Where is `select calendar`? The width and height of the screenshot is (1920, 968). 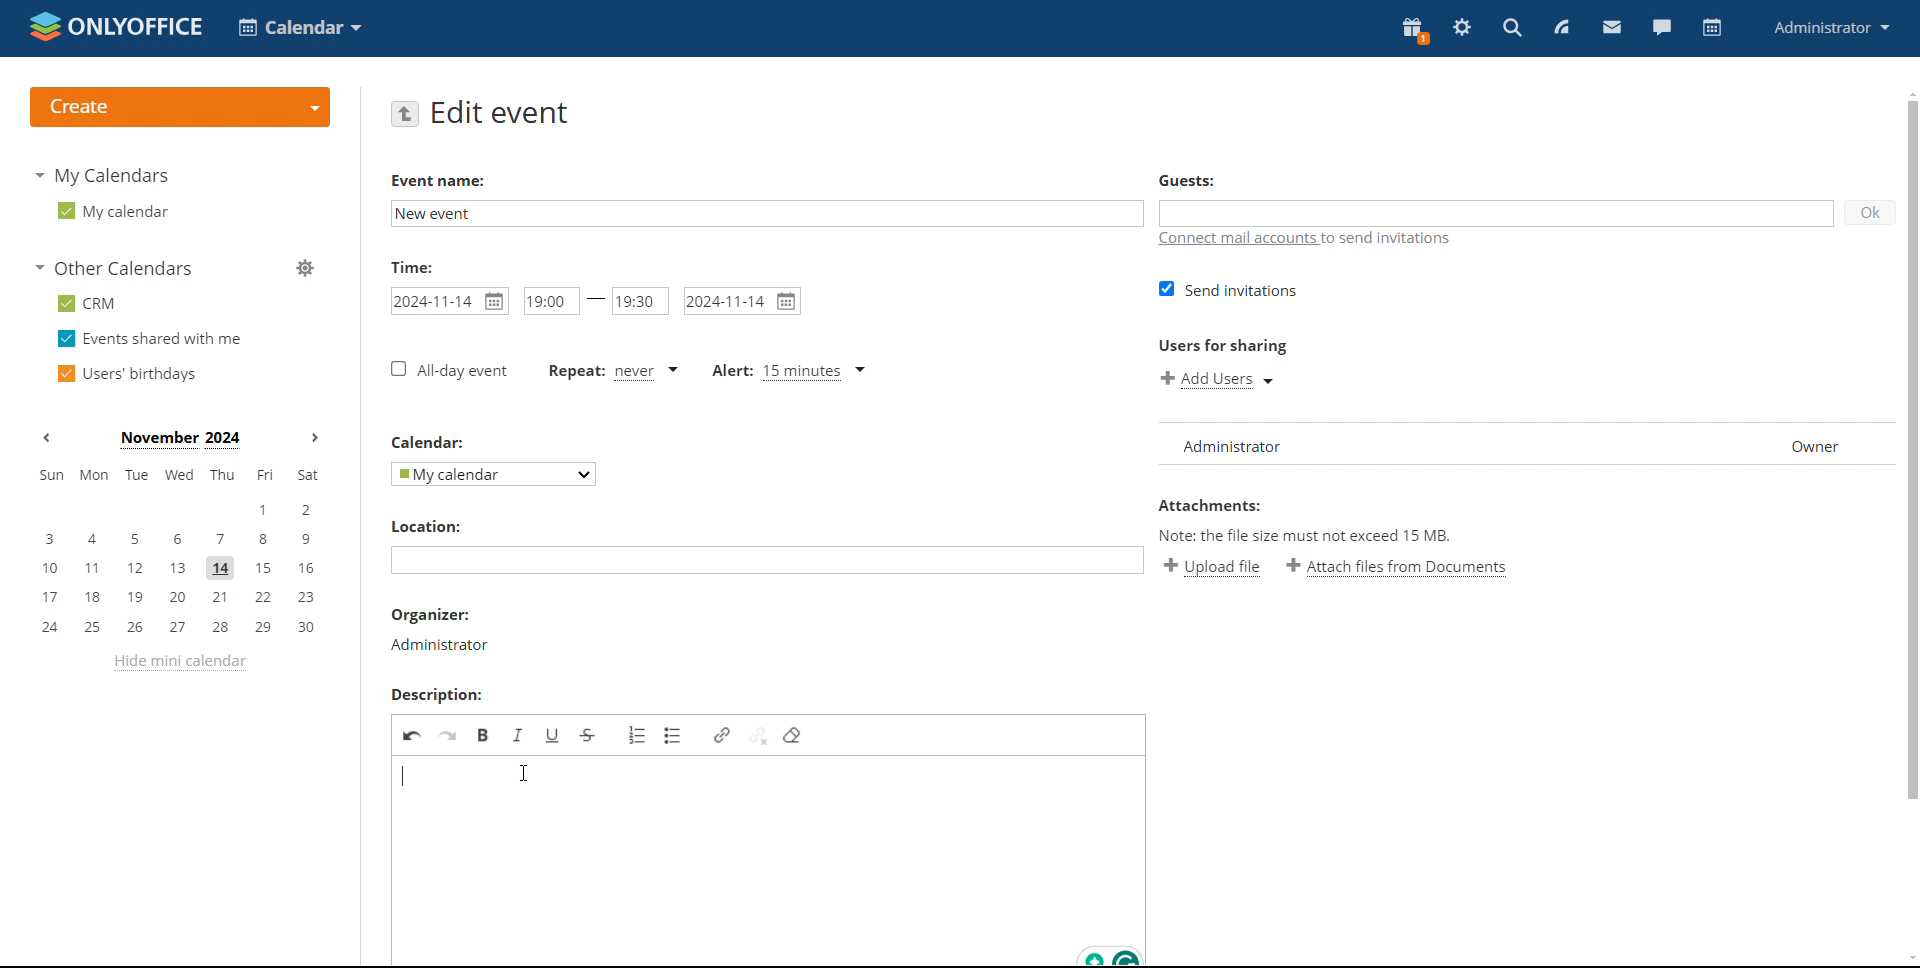 select calendar is located at coordinates (495, 474).